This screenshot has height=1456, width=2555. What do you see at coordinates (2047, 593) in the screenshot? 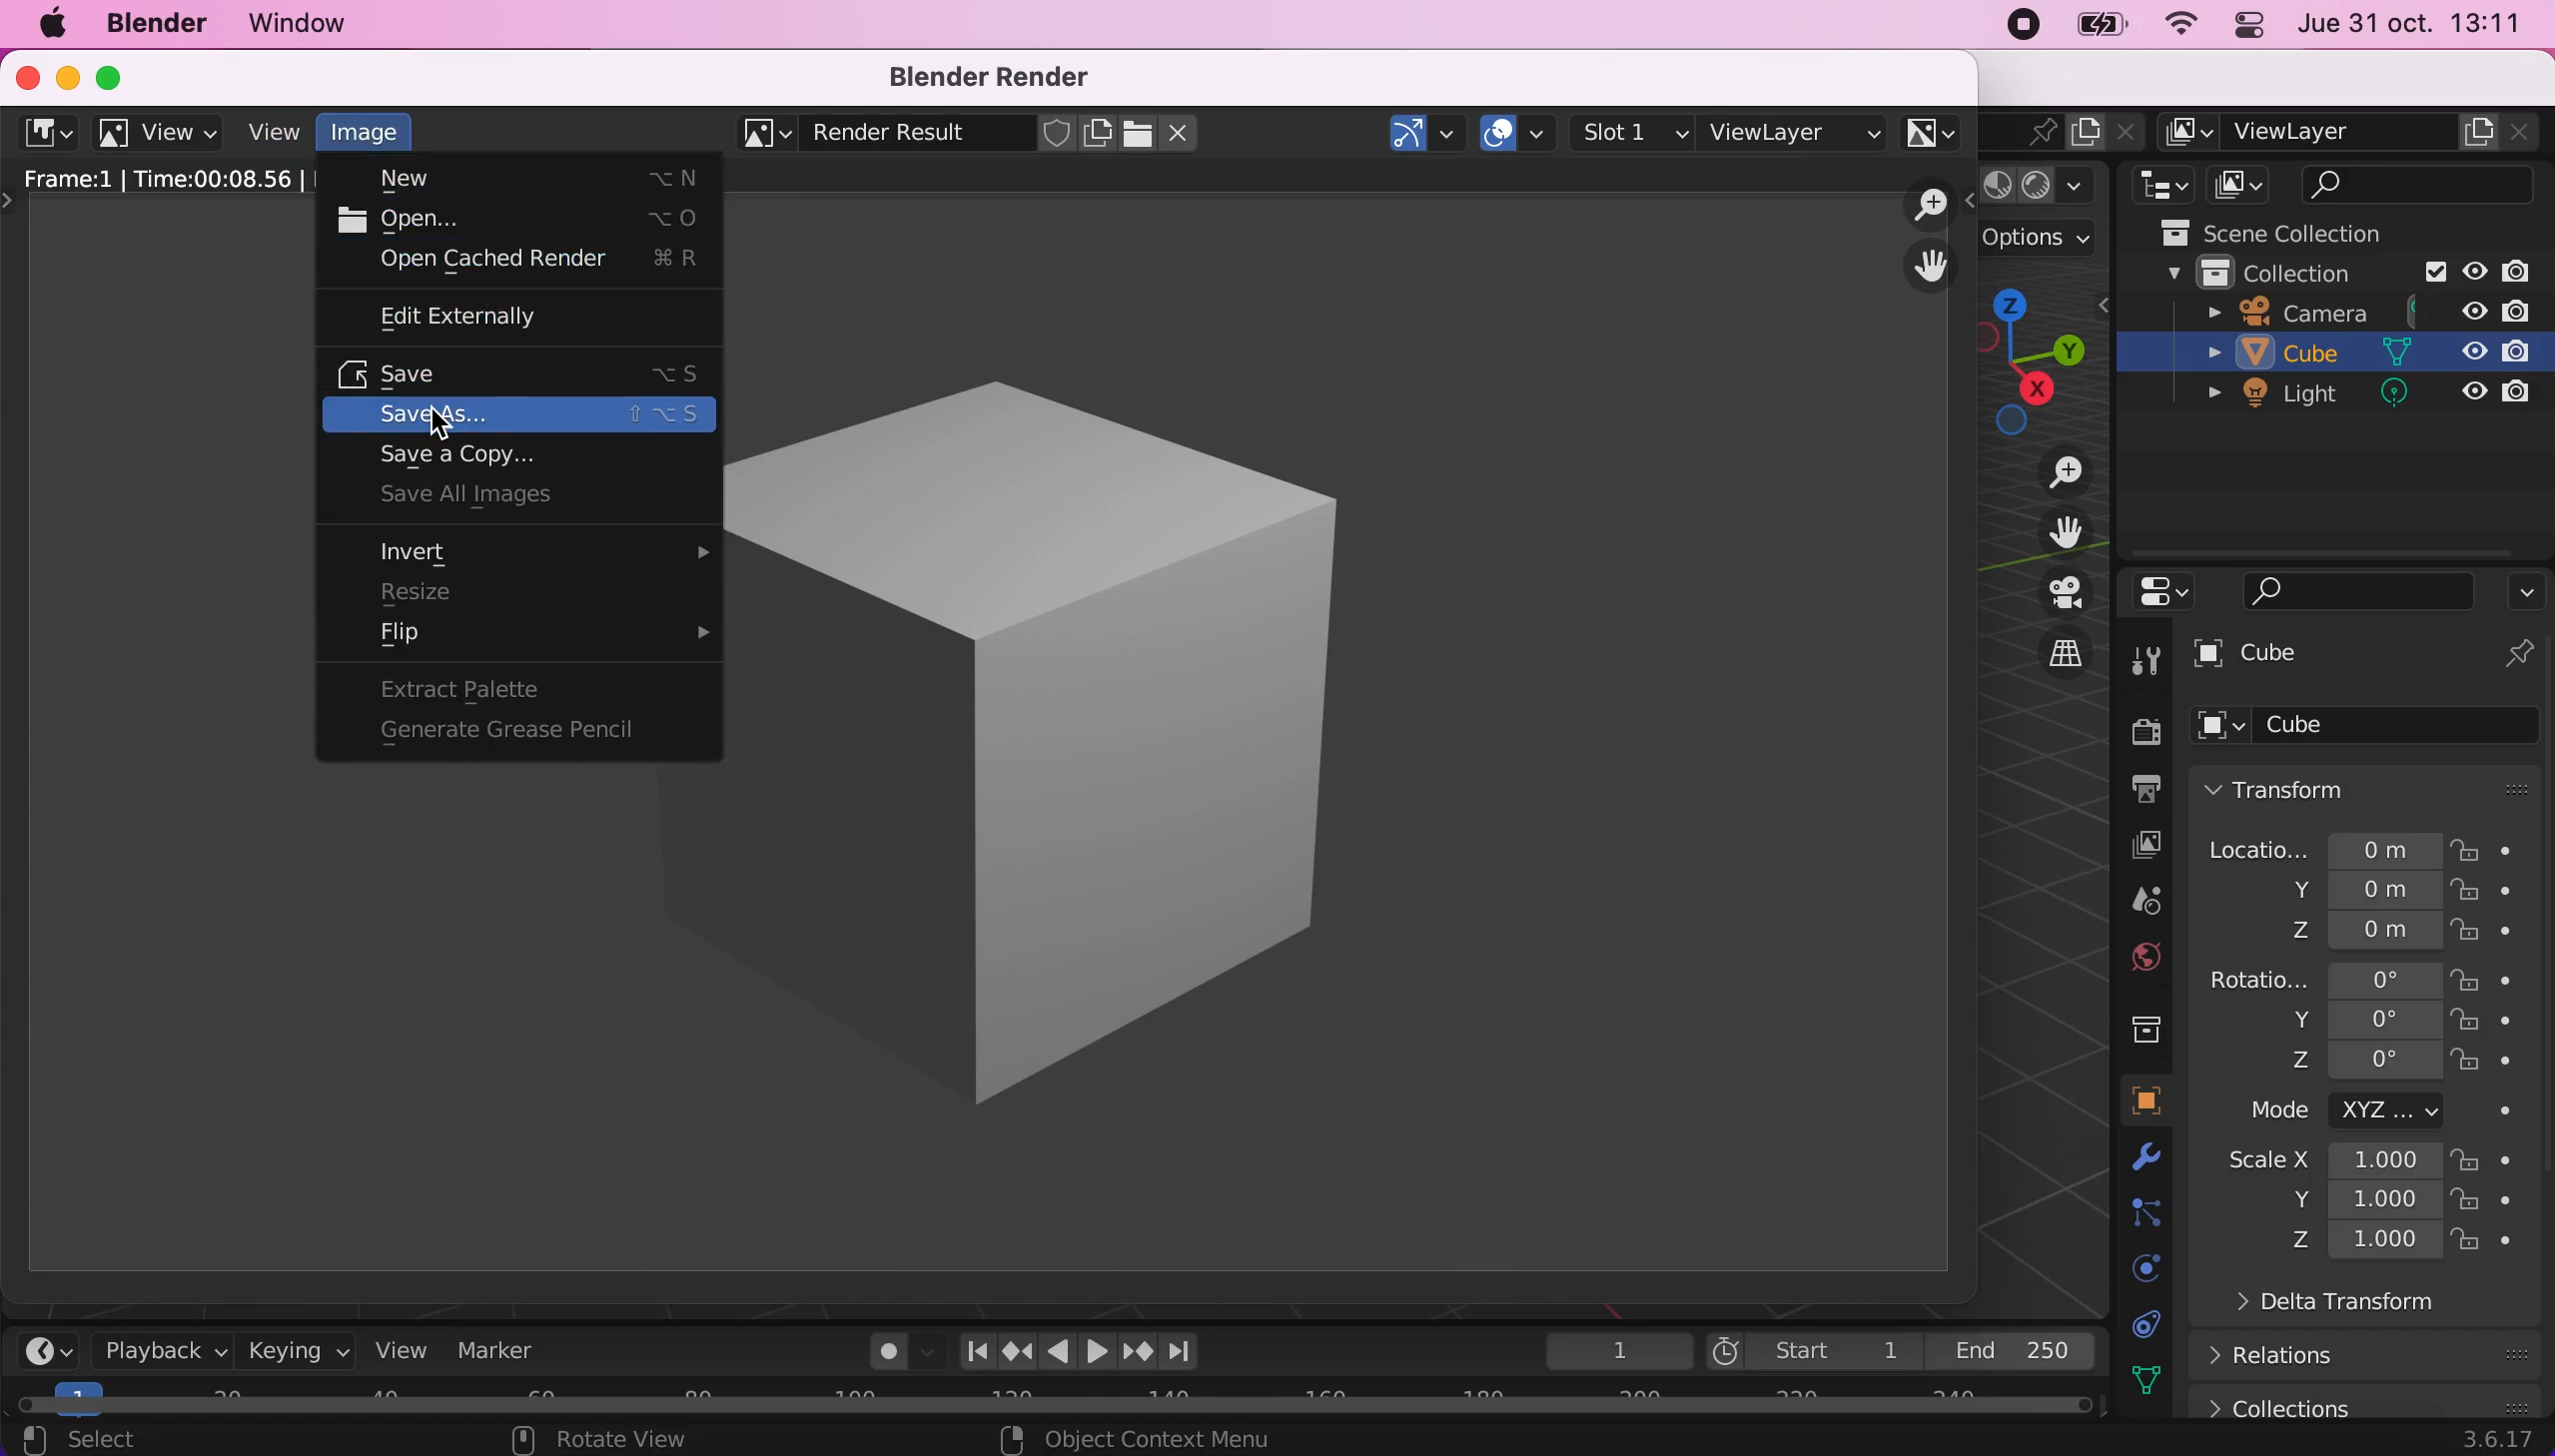
I see `toggle the camera view` at bounding box center [2047, 593].